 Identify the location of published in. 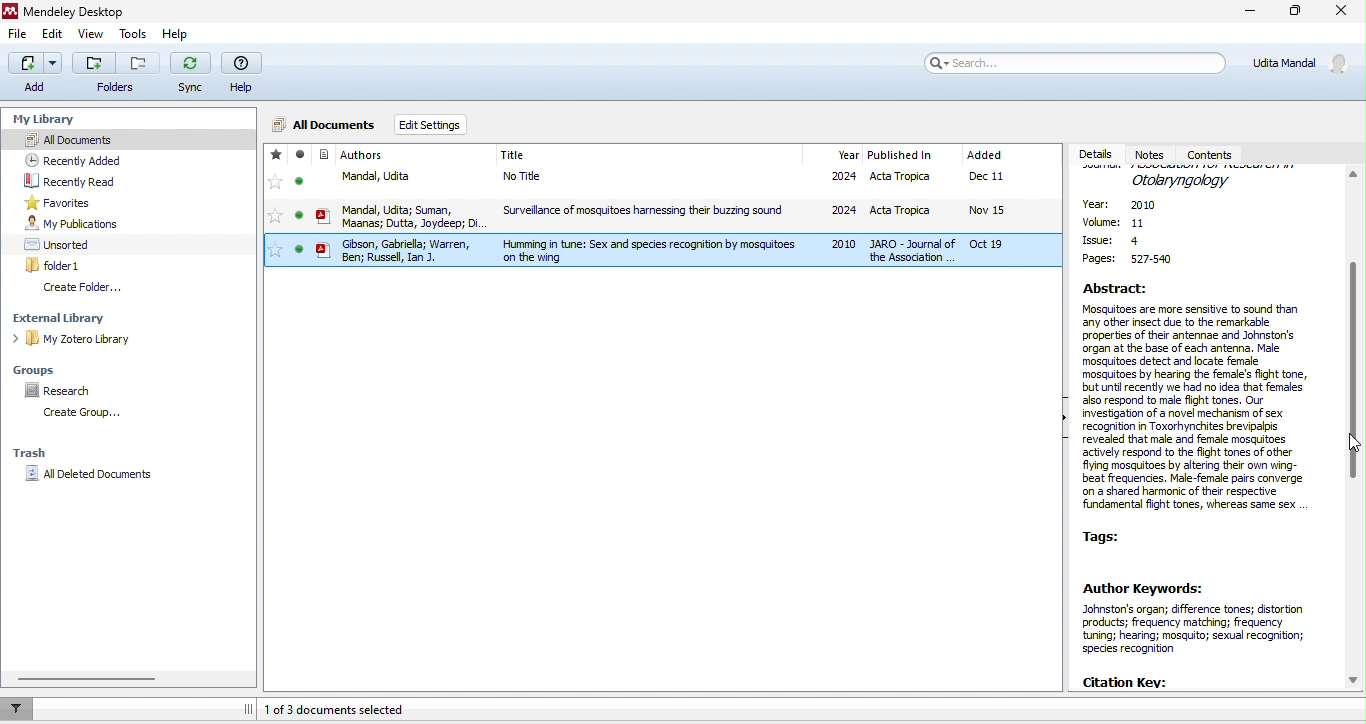
(900, 156).